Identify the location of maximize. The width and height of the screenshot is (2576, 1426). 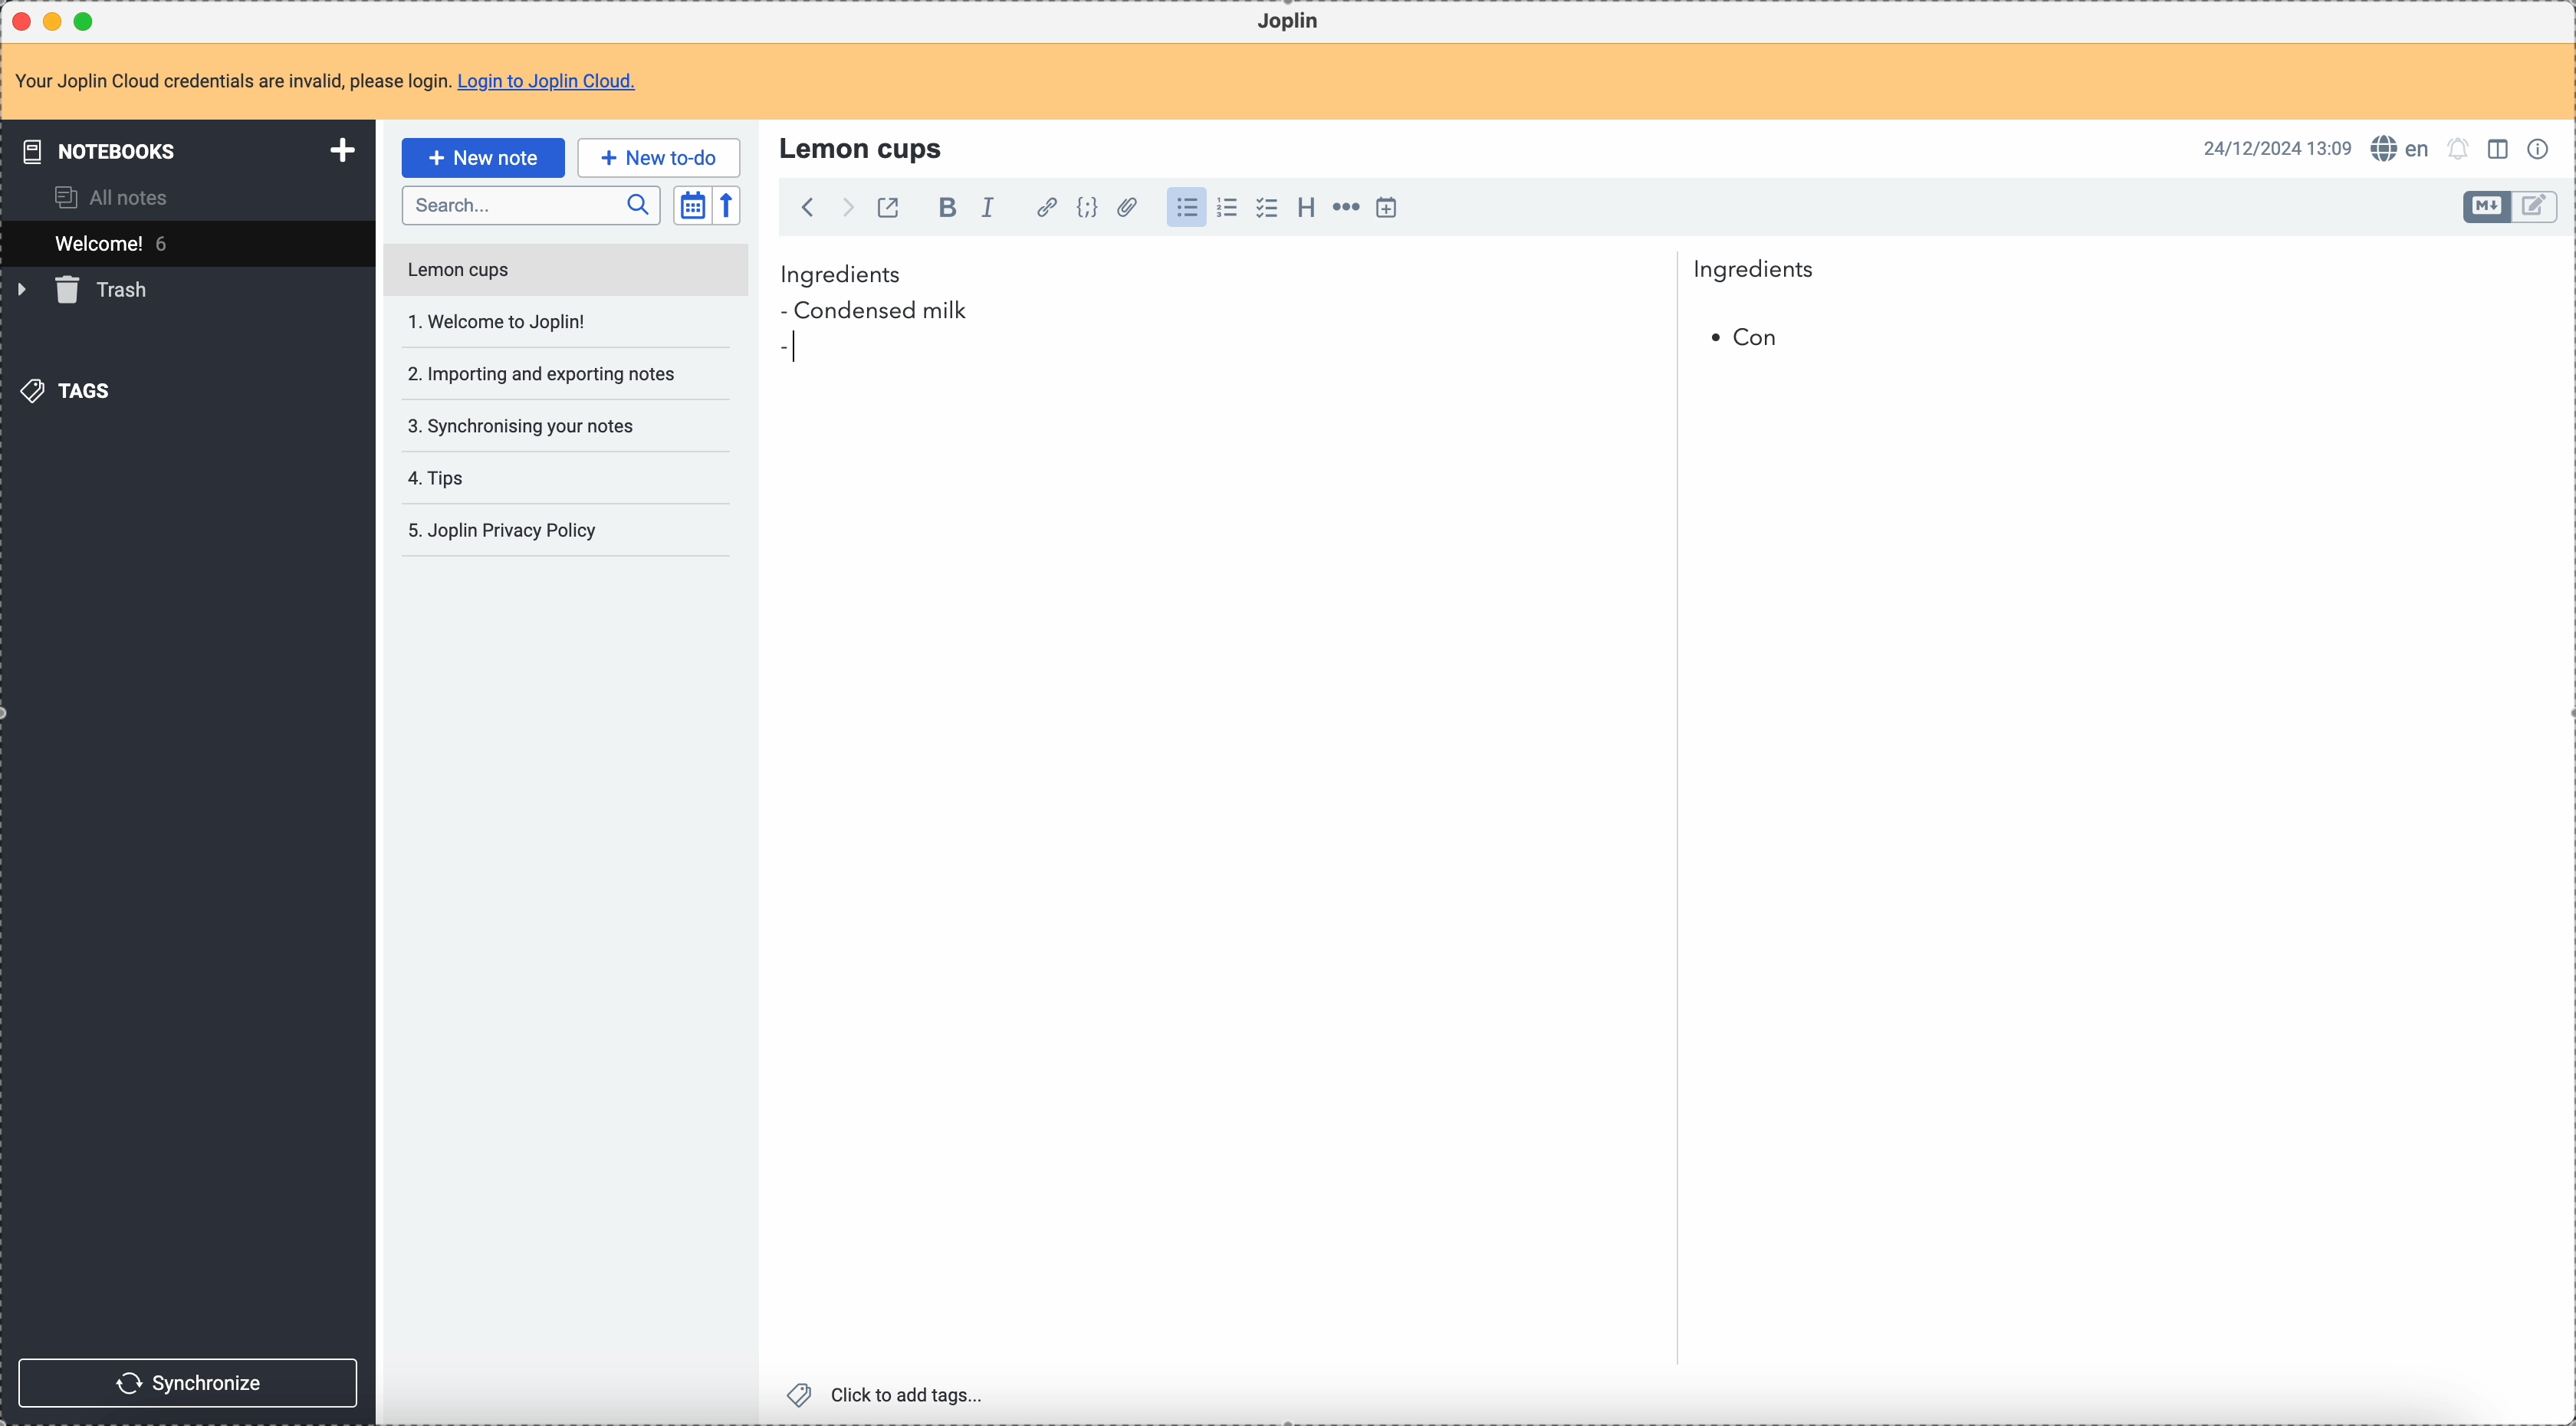
(89, 20).